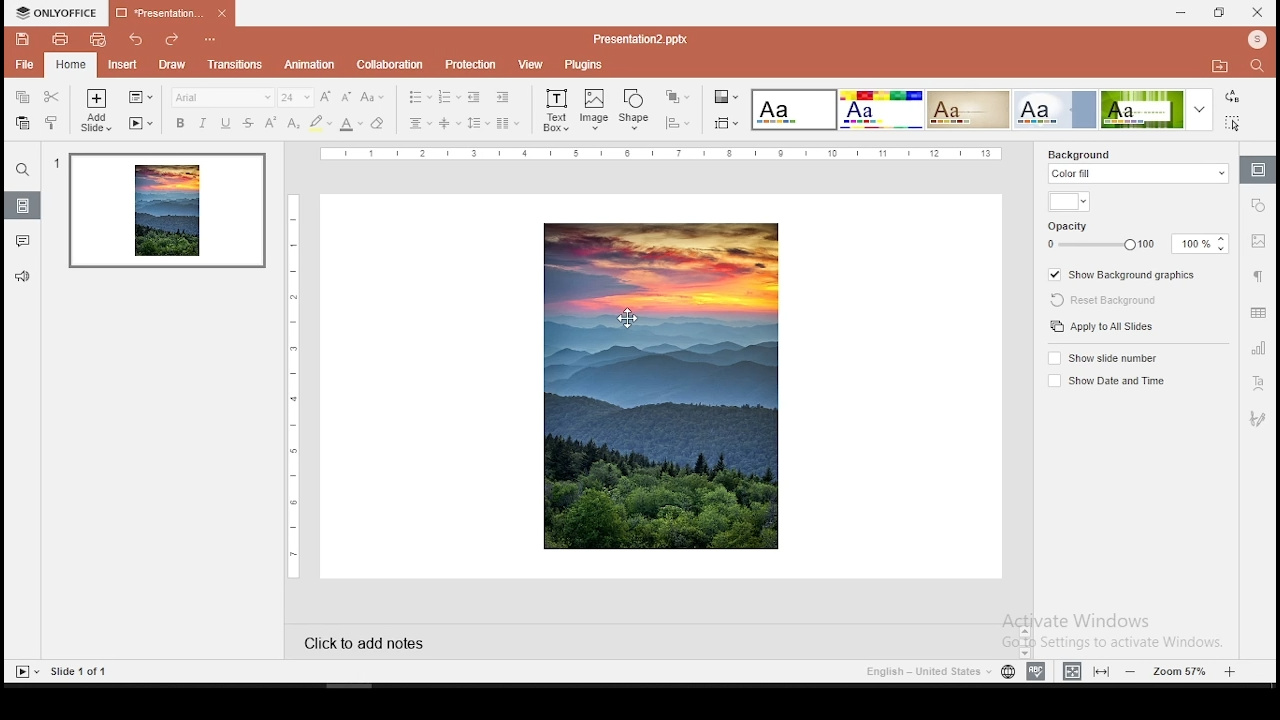  What do you see at coordinates (532, 66) in the screenshot?
I see `view` at bounding box center [532, 66].